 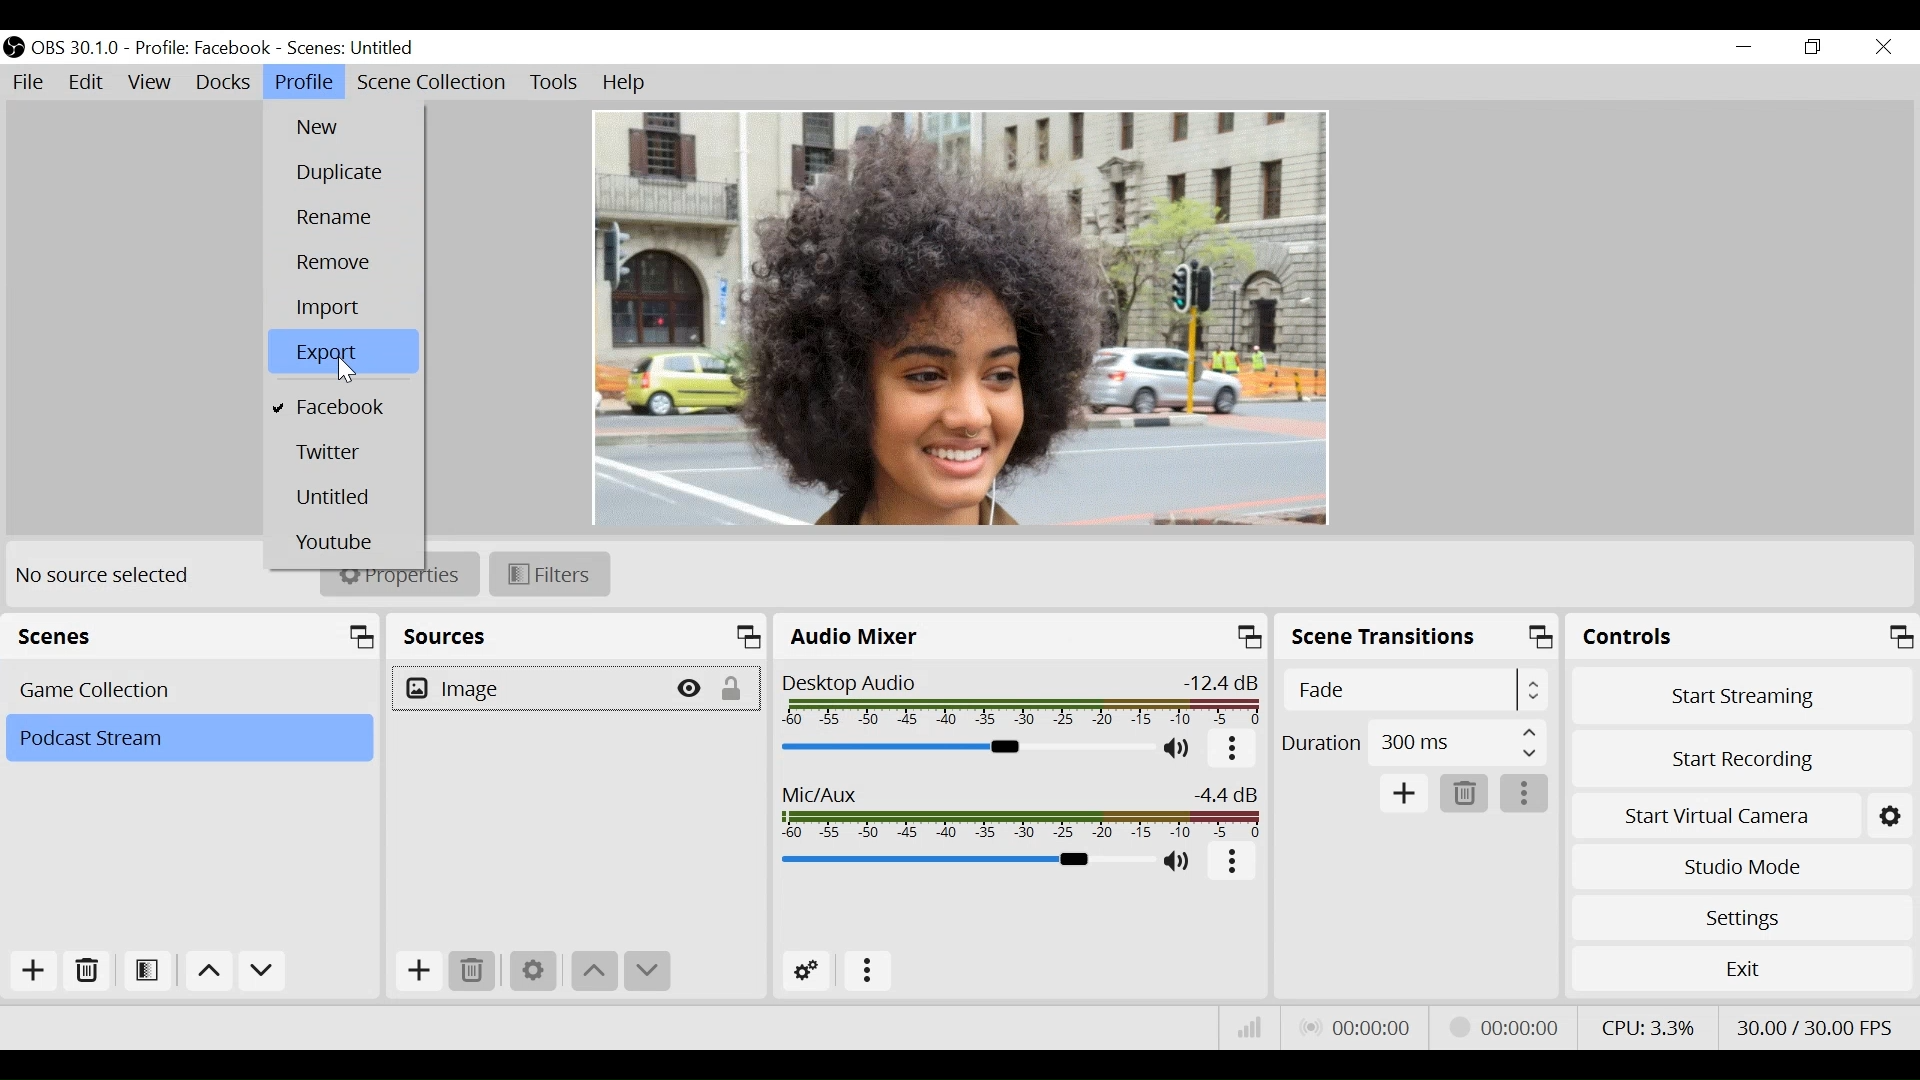 I want to click on Mic Slider, so click(x=963, y=861).